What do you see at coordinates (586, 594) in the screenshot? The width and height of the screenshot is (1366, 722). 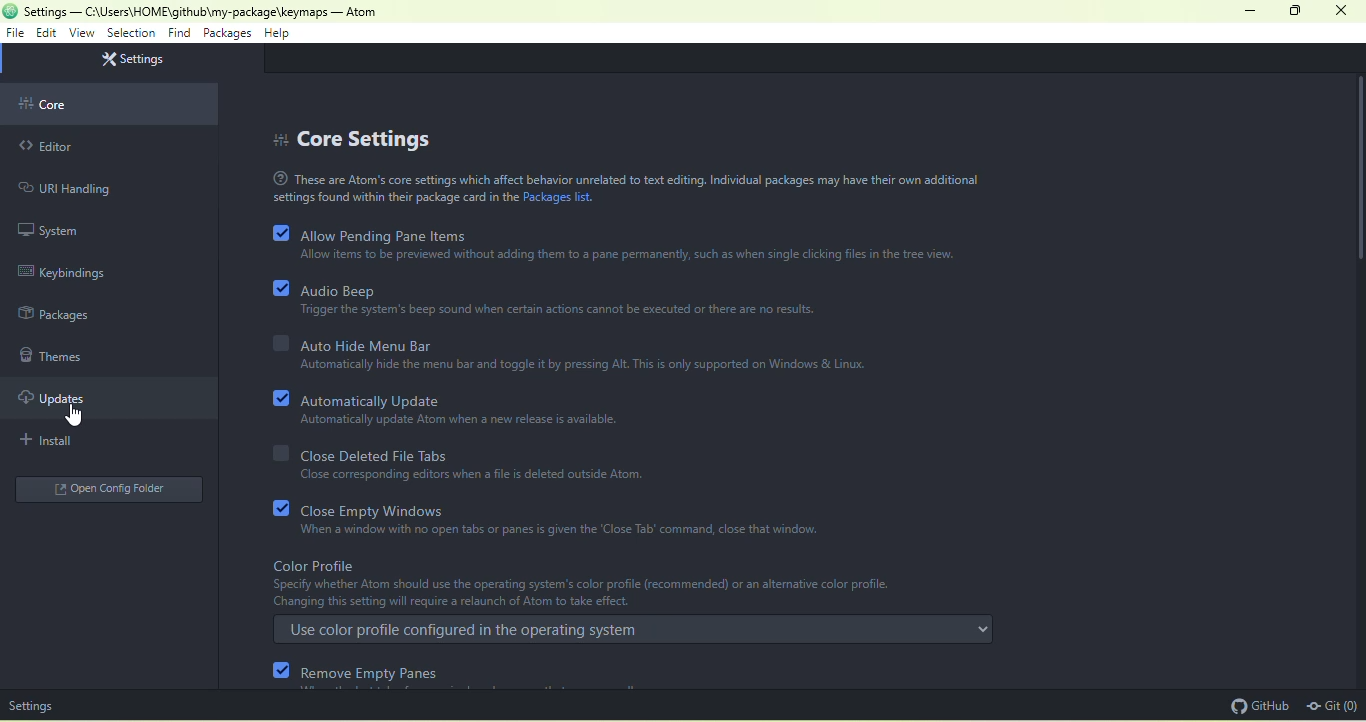 I see `text on color profile` at bounding box center [586, 594].